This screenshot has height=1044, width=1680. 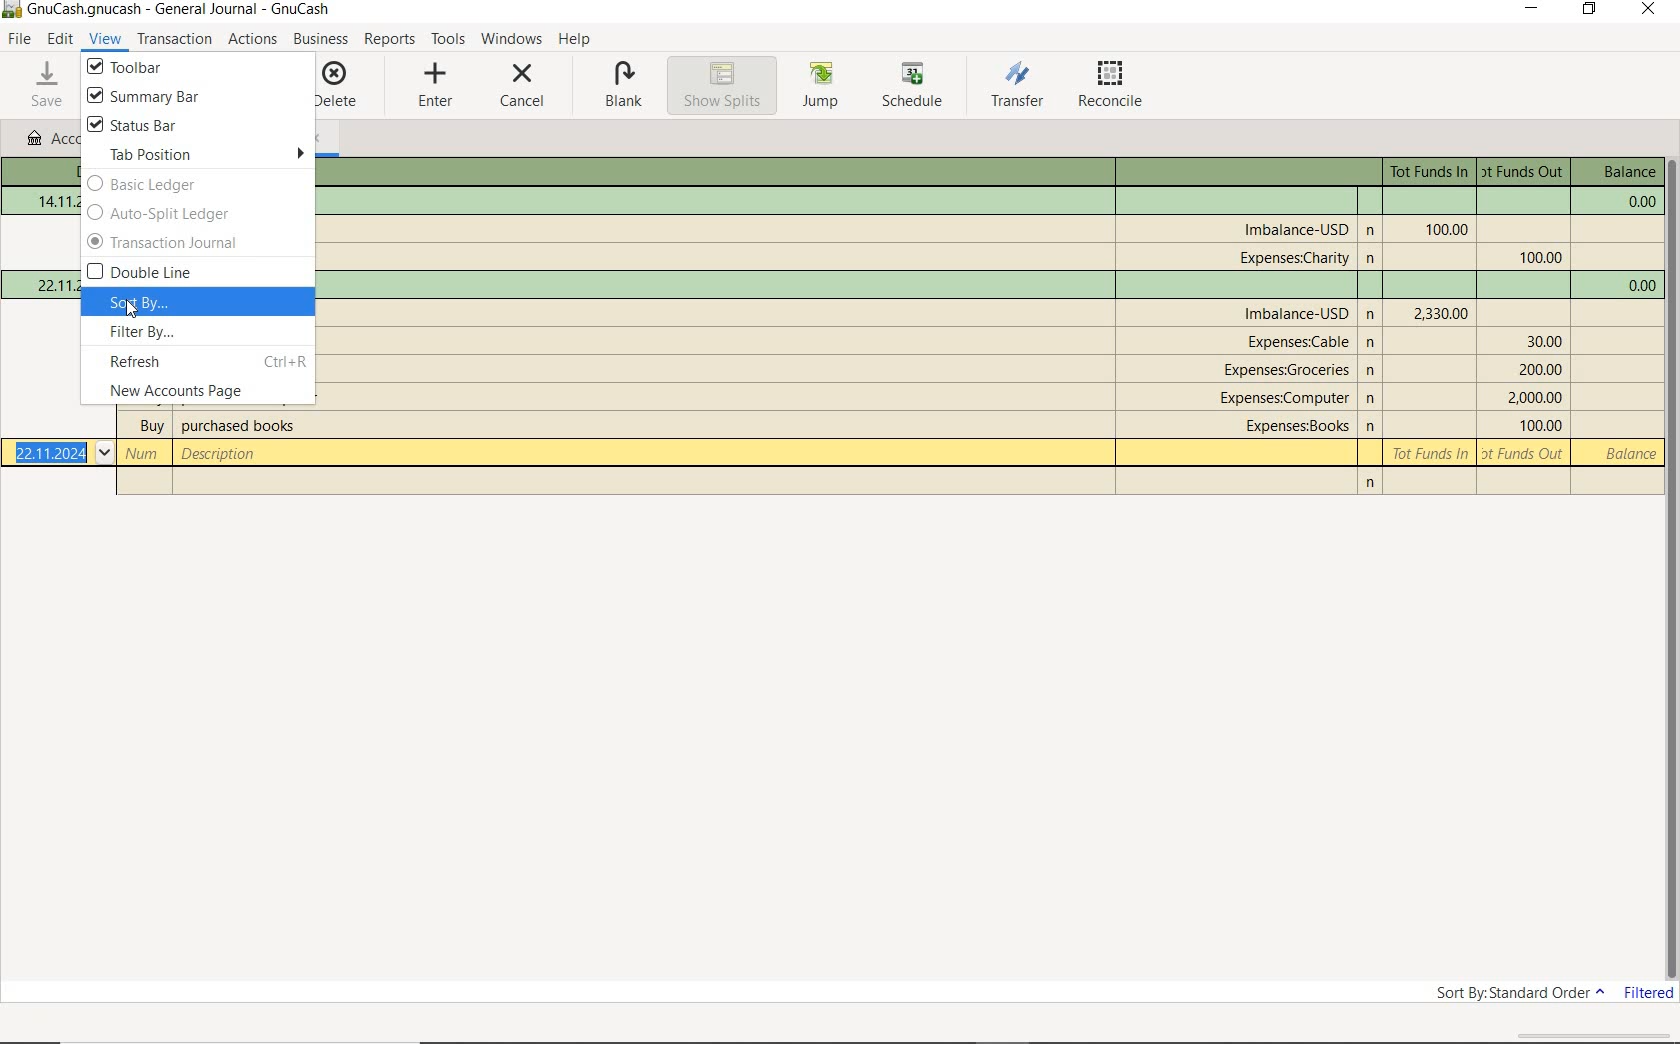 I want to click on n, so click(x=1373, y=372).